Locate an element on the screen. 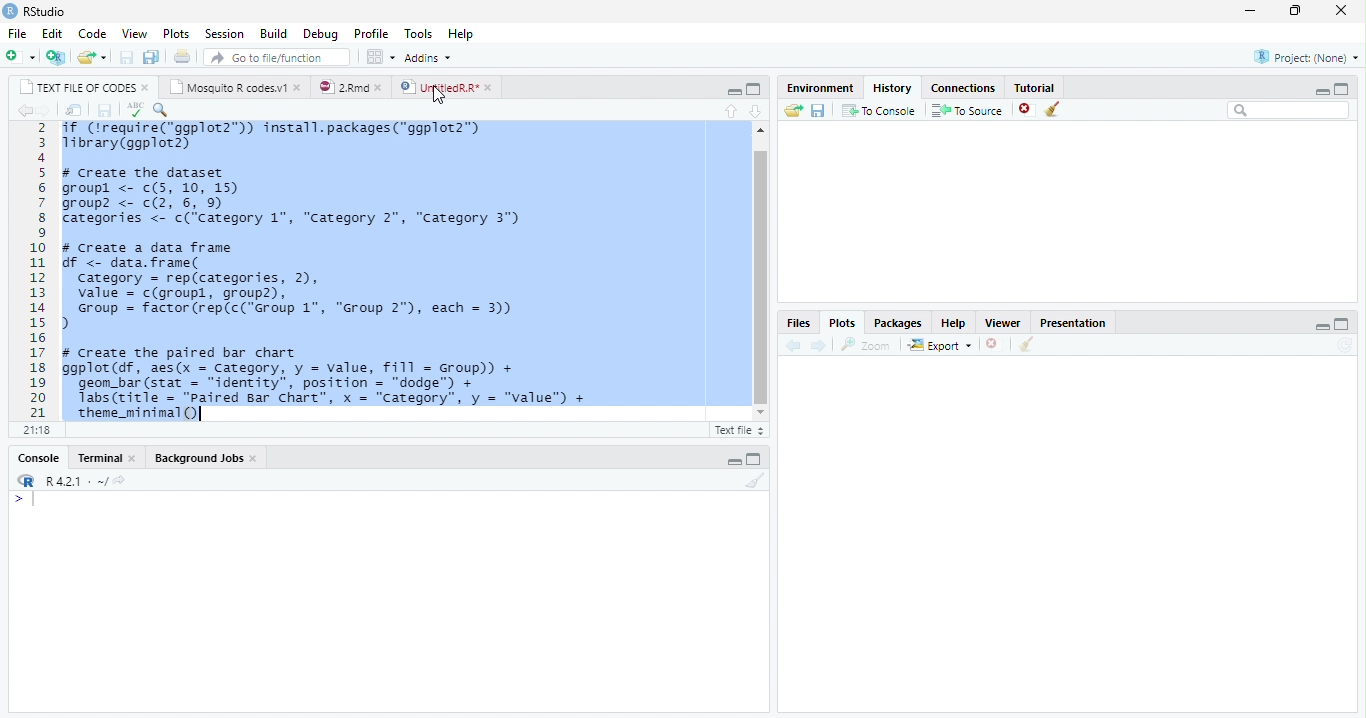 The image size is (1366, 718). plots is located at coordinates (846, 322).